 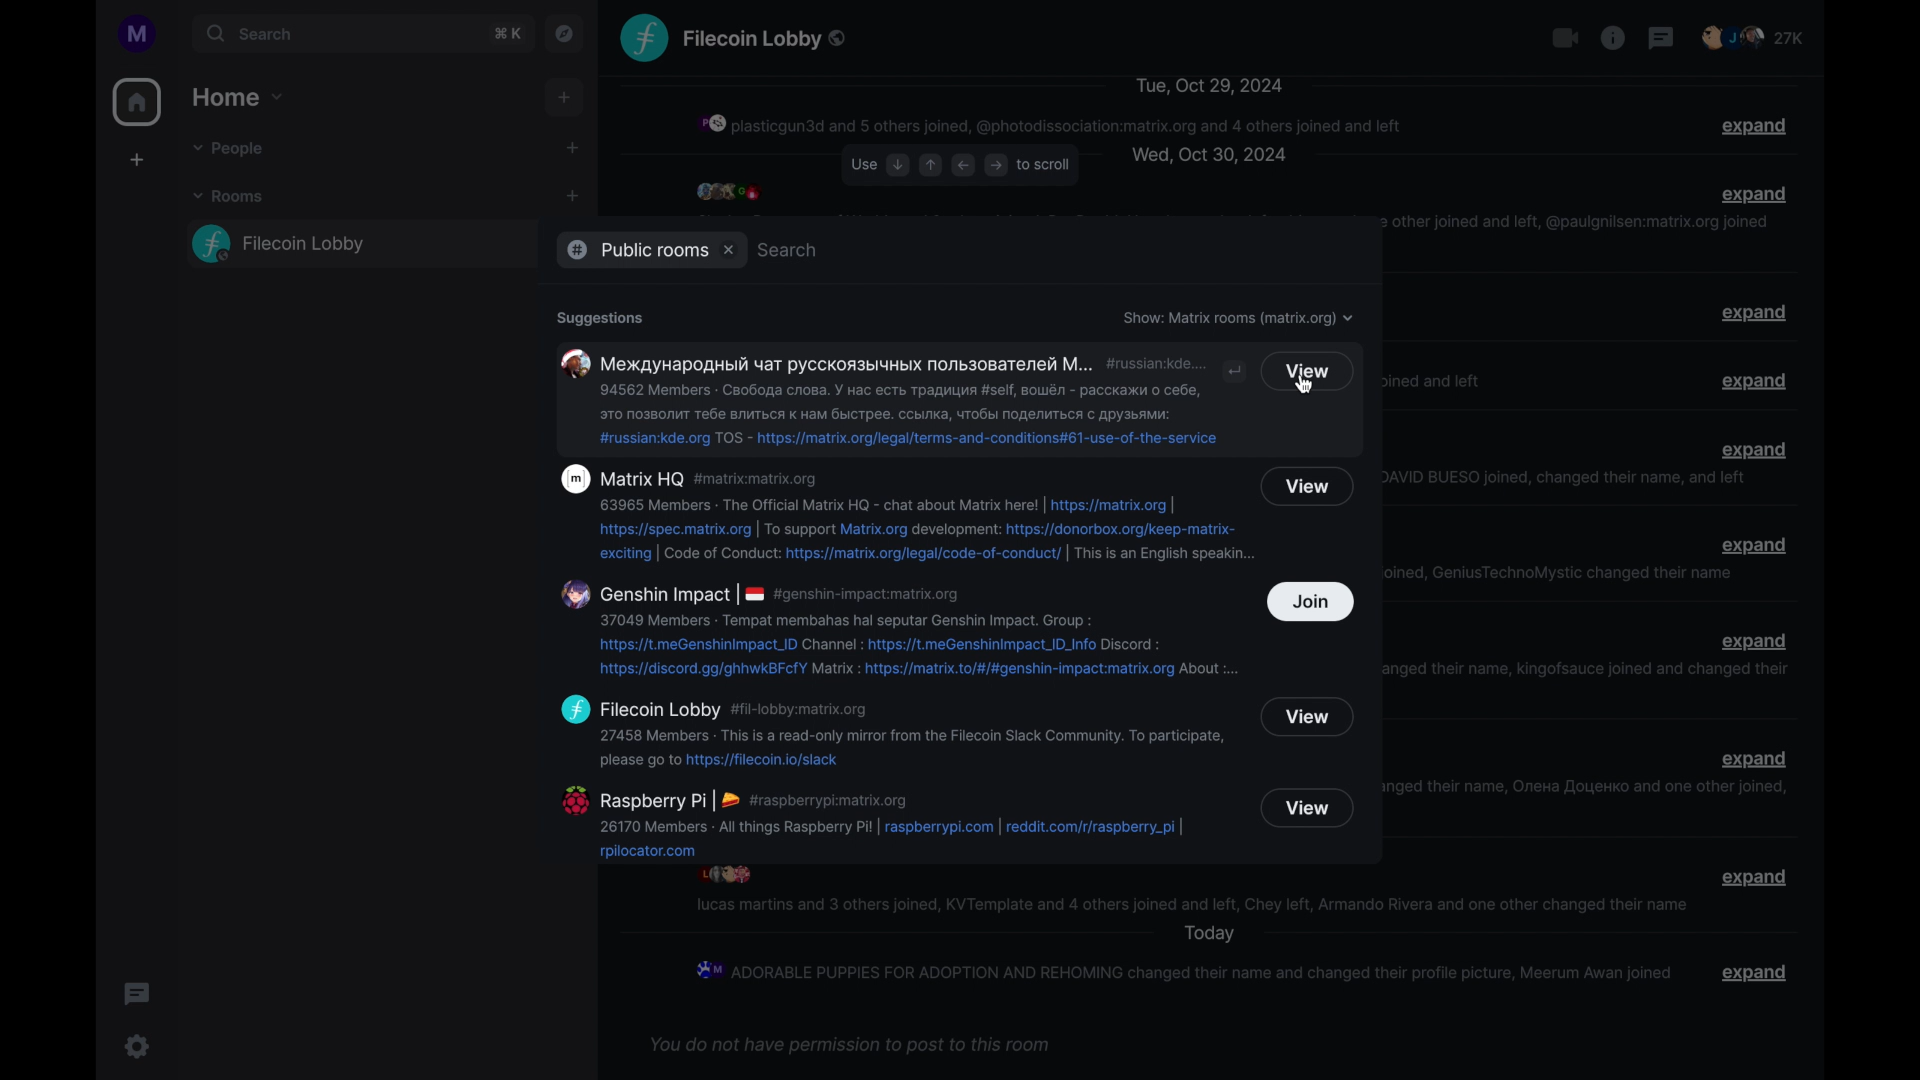 What do you see at coordinates (1444, 381) in the screenshot?
I see ` johnny06 and 3 others joined, plasticgun3d and 2 others left, farmhouse817 and one other joined and left` at bounding box center [1444, 381].